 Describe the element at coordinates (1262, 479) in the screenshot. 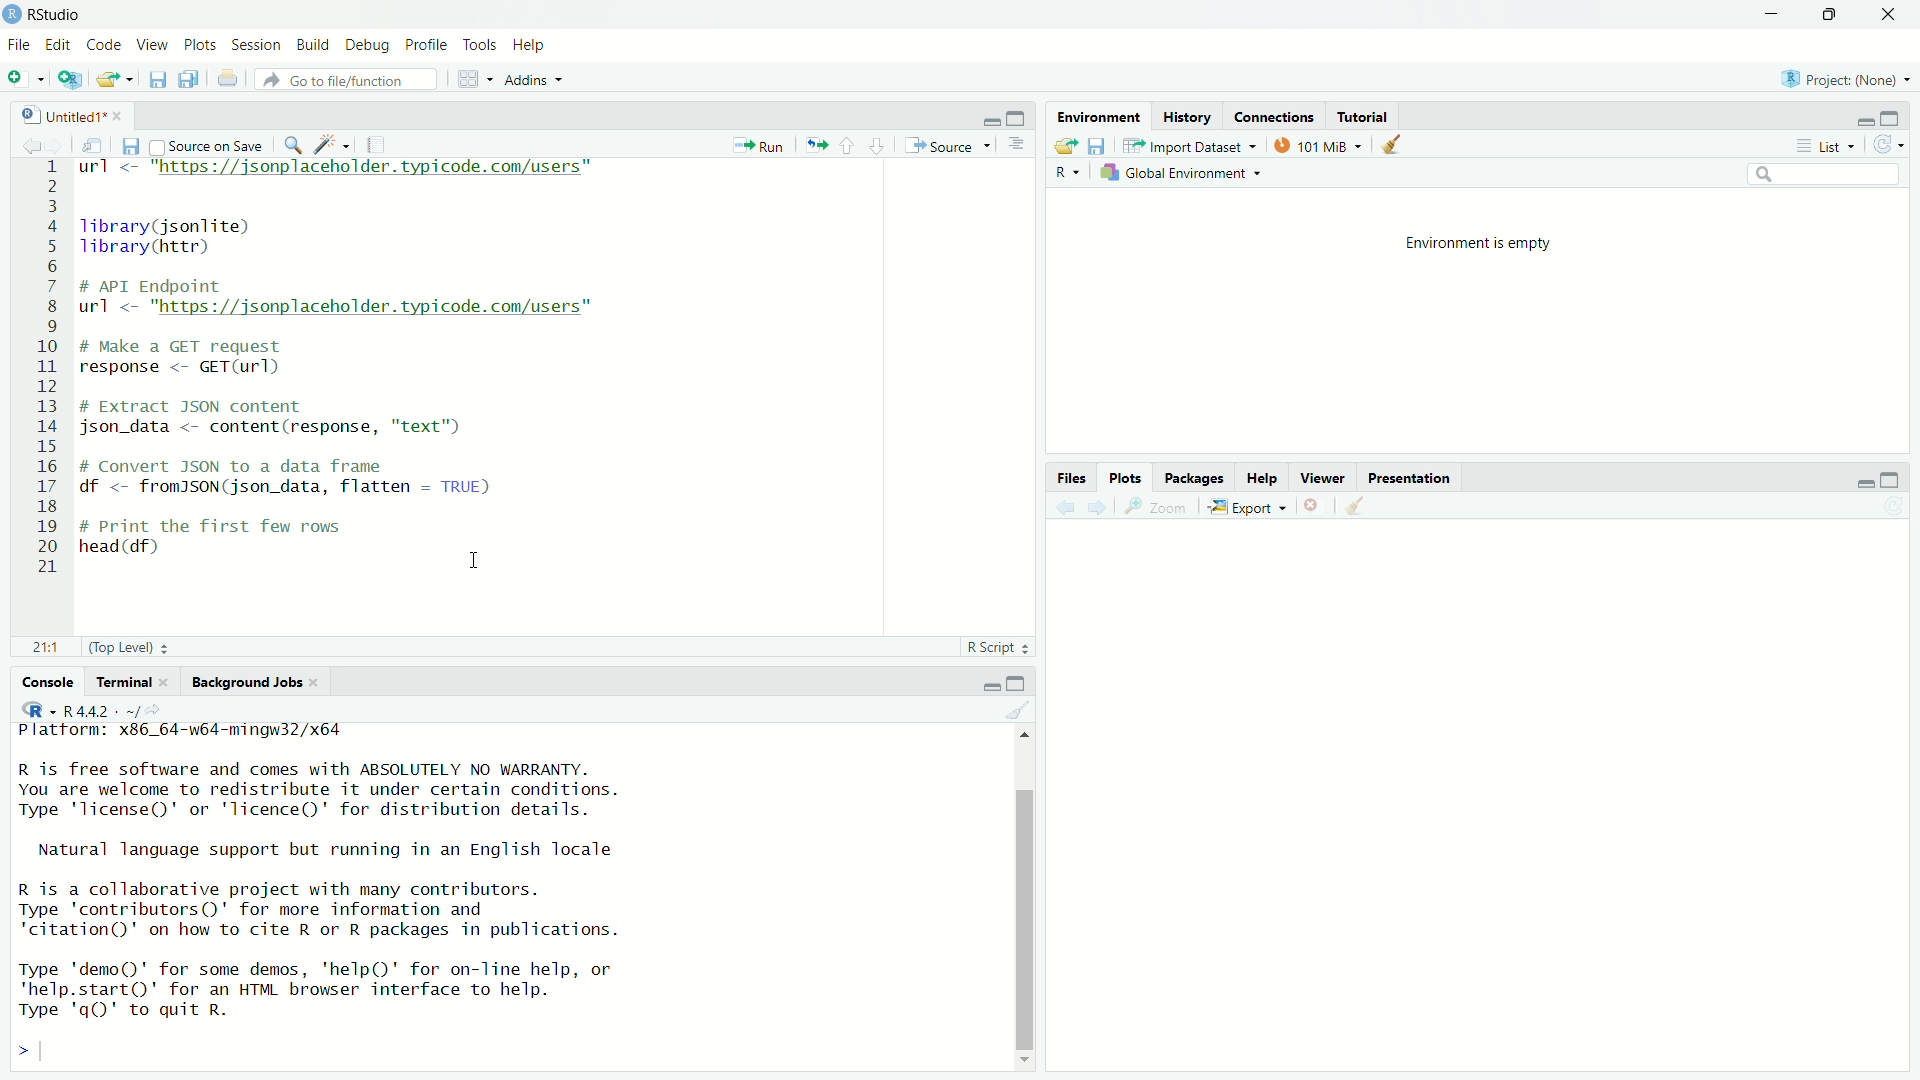

I see `Help` at that location.